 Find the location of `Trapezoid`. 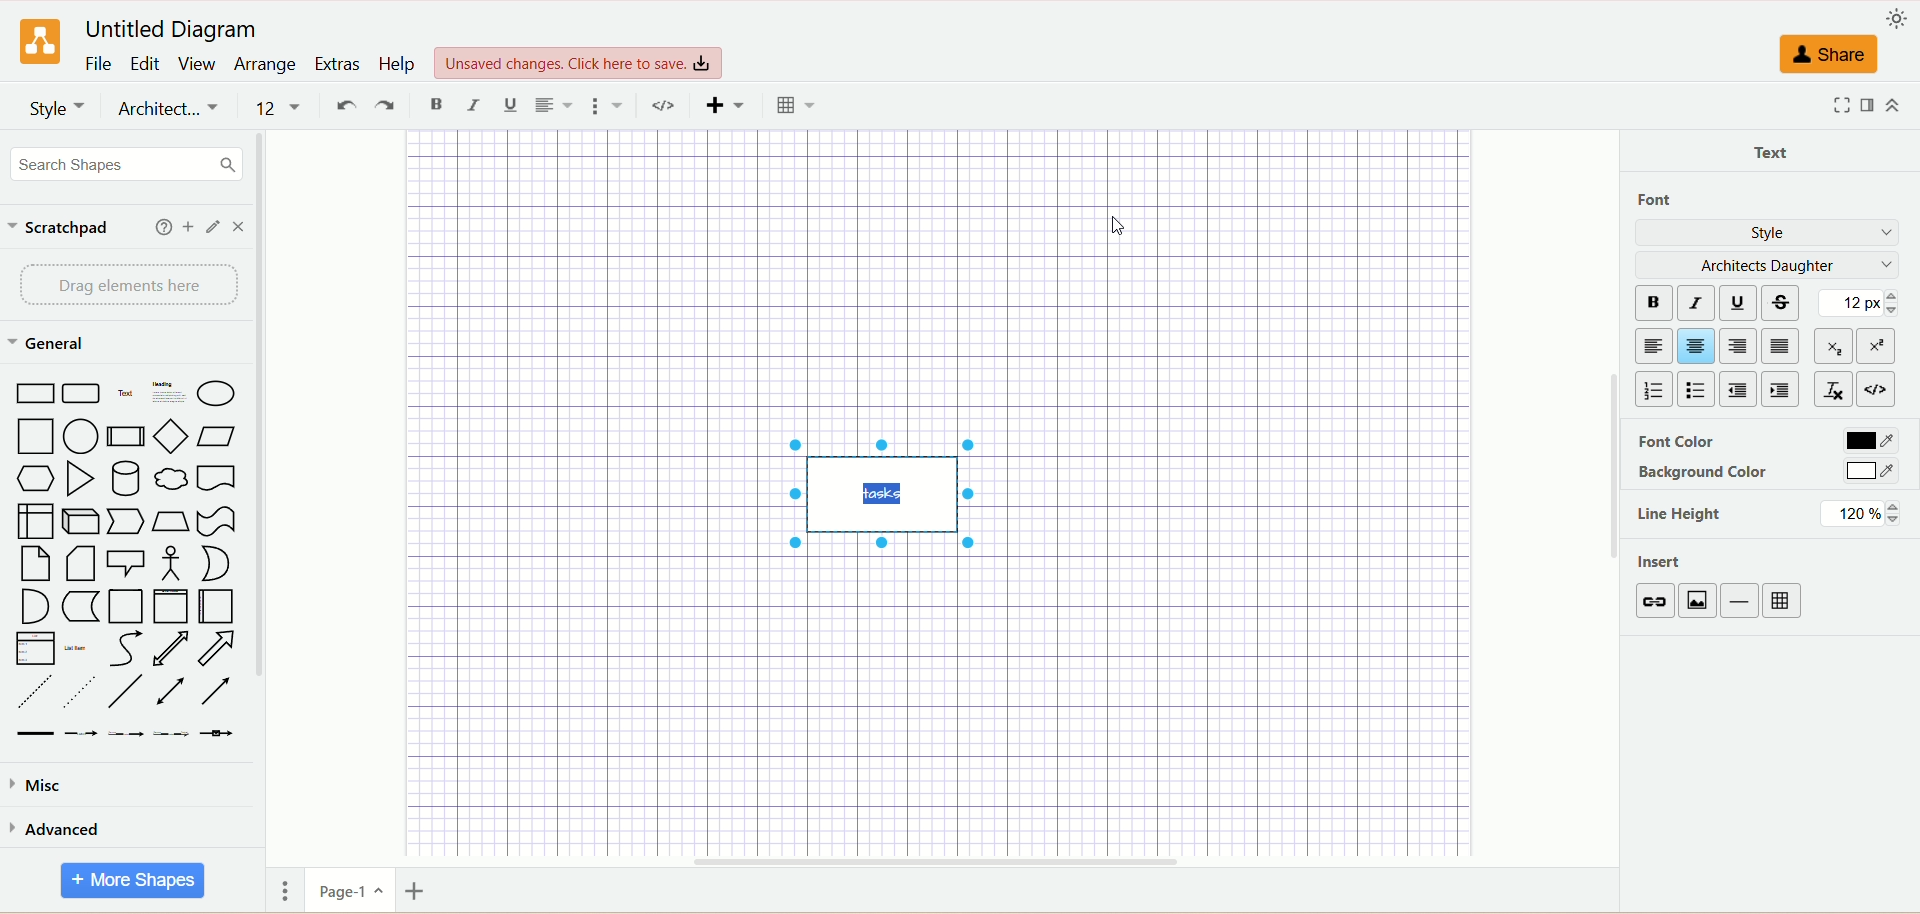

Trapezoid is located at coordinates (173, 522).